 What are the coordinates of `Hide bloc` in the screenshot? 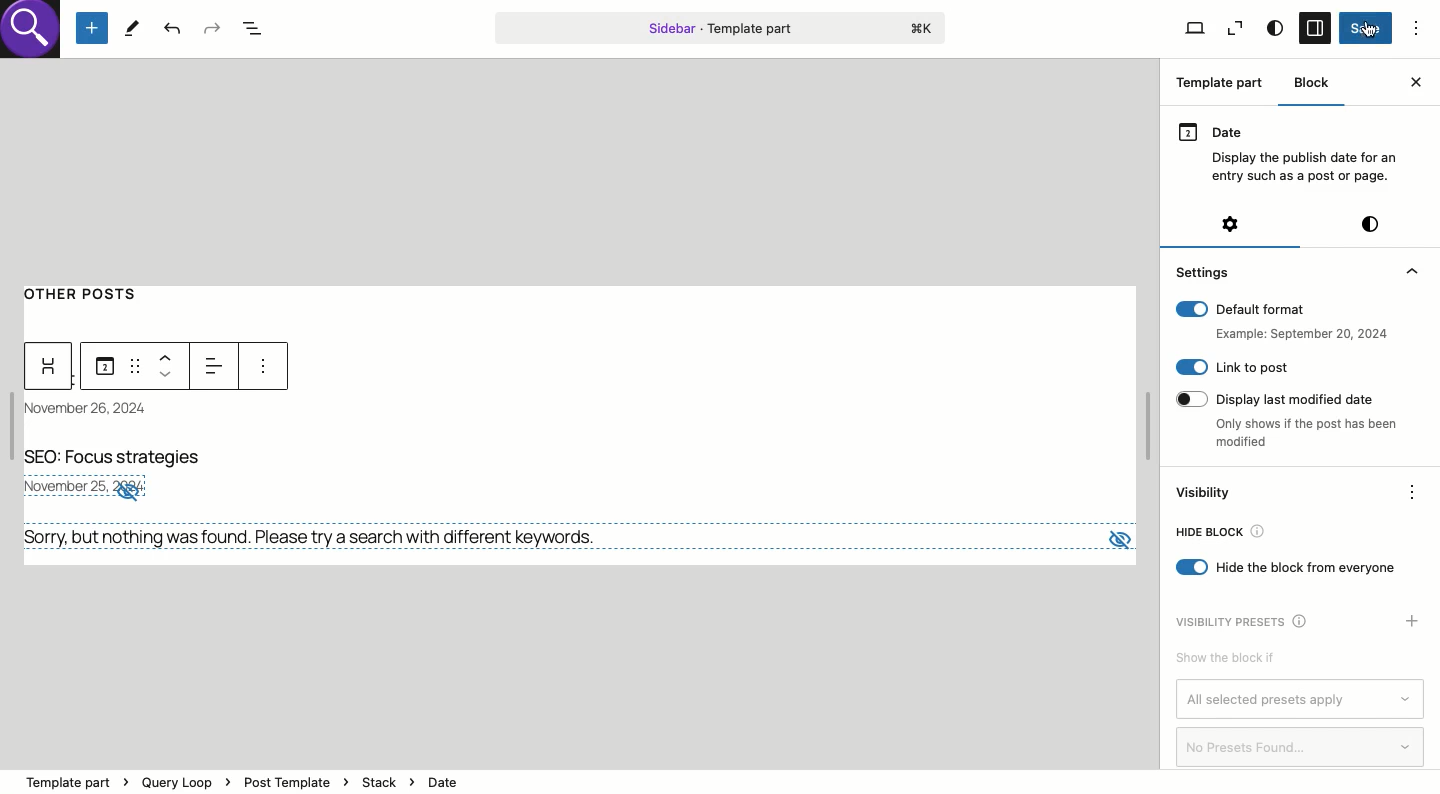 It's located at (1219, 534).